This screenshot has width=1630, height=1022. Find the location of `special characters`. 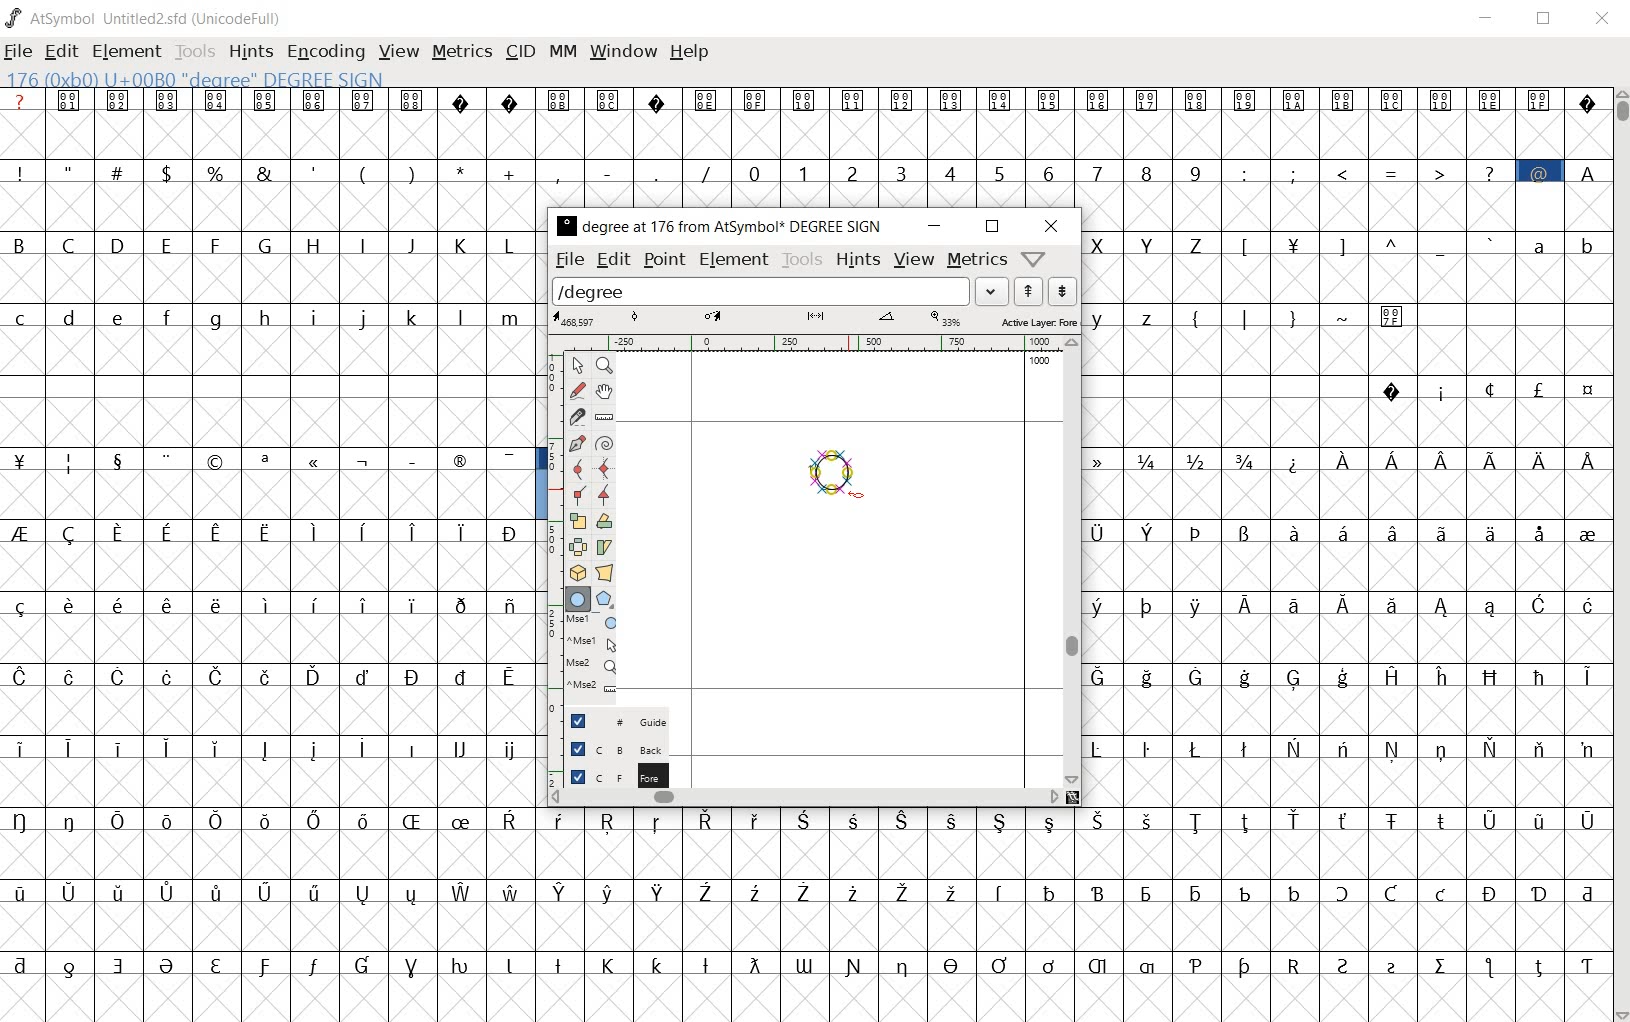

special characters is located at coordinates (361, 170).